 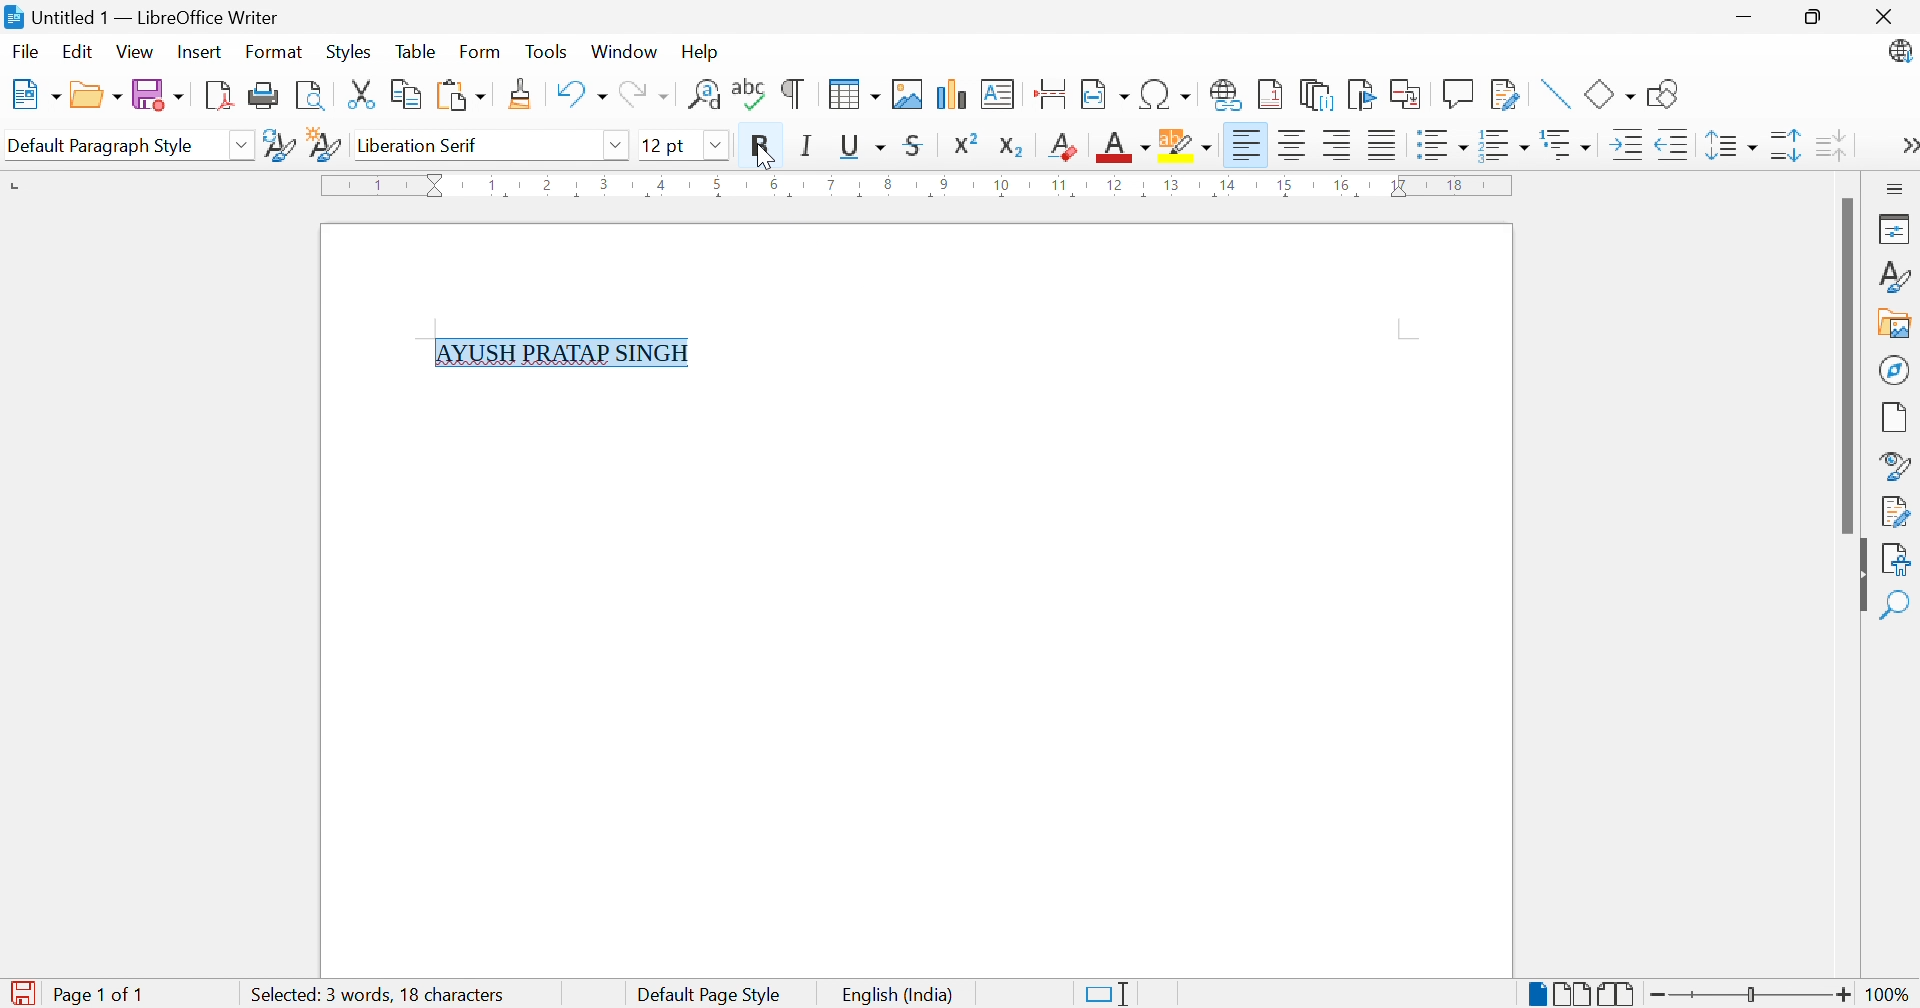 I want to click on Insert Chart, so click(x=951, y=94).